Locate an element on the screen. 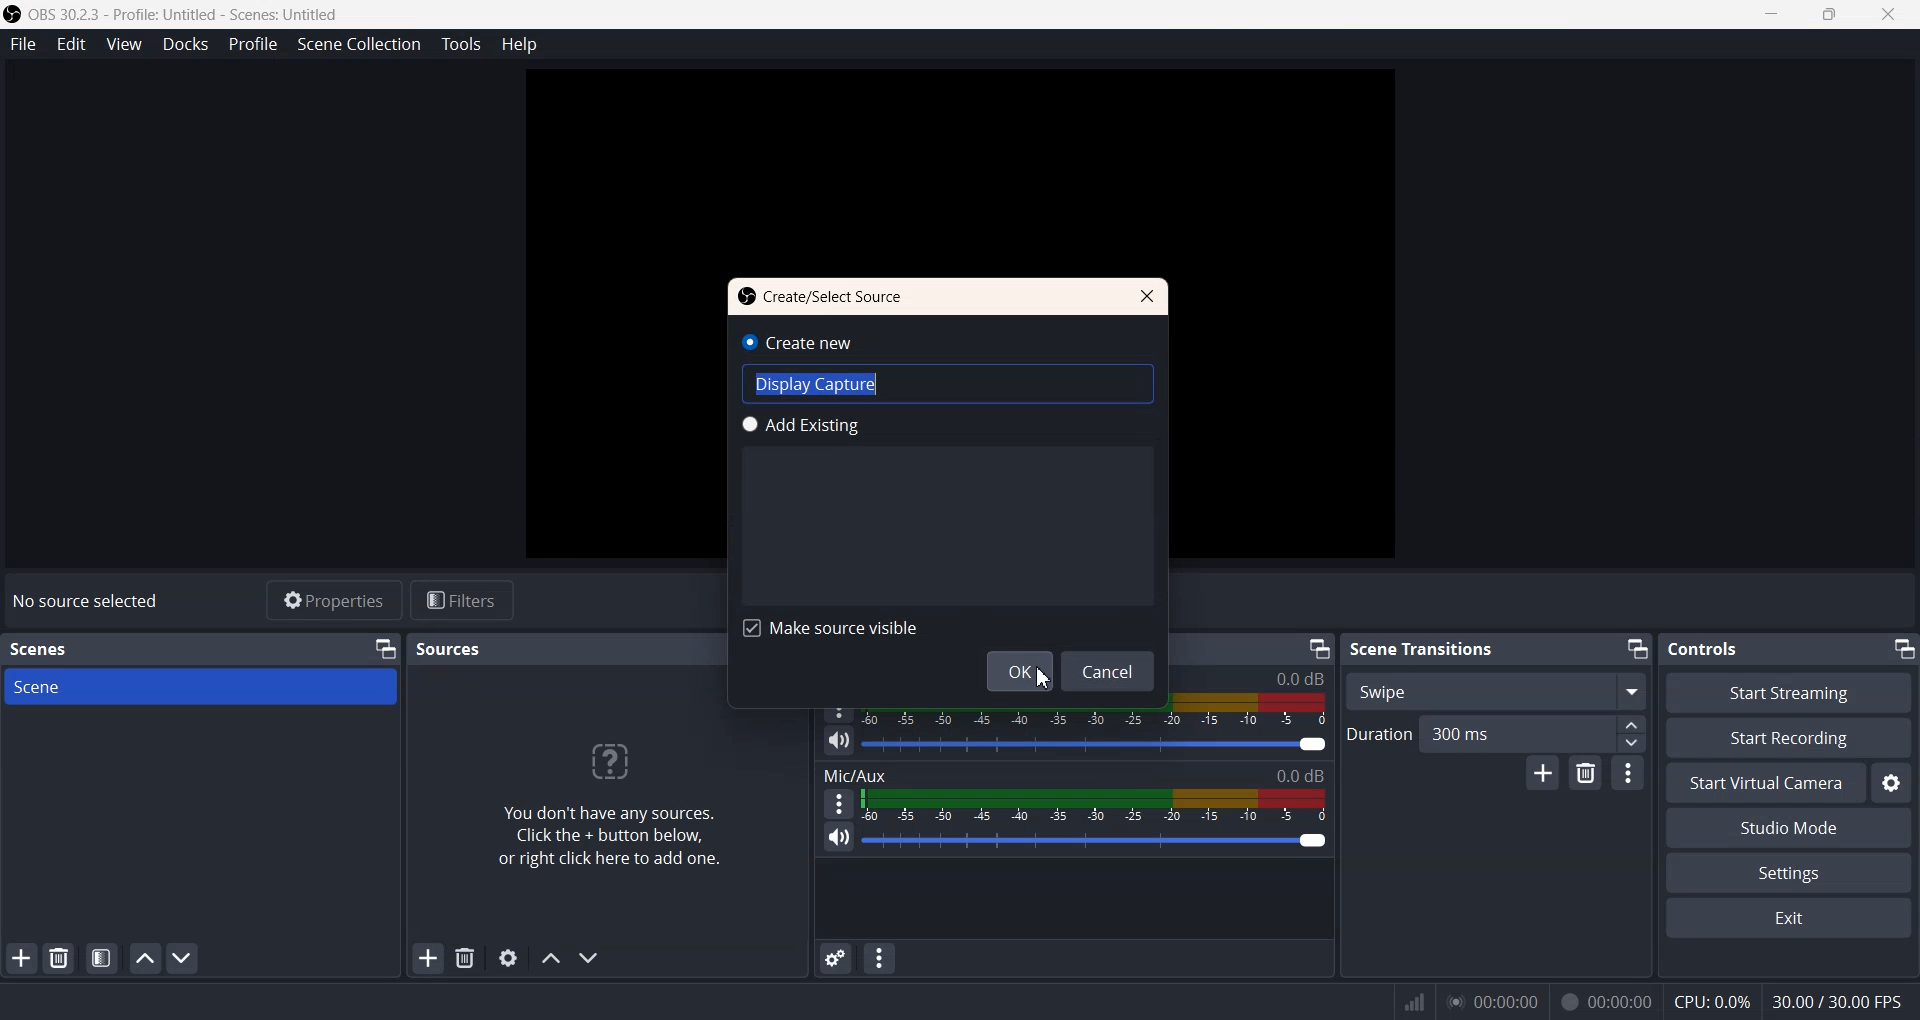  Controls is located at coordinates (1712, 648).